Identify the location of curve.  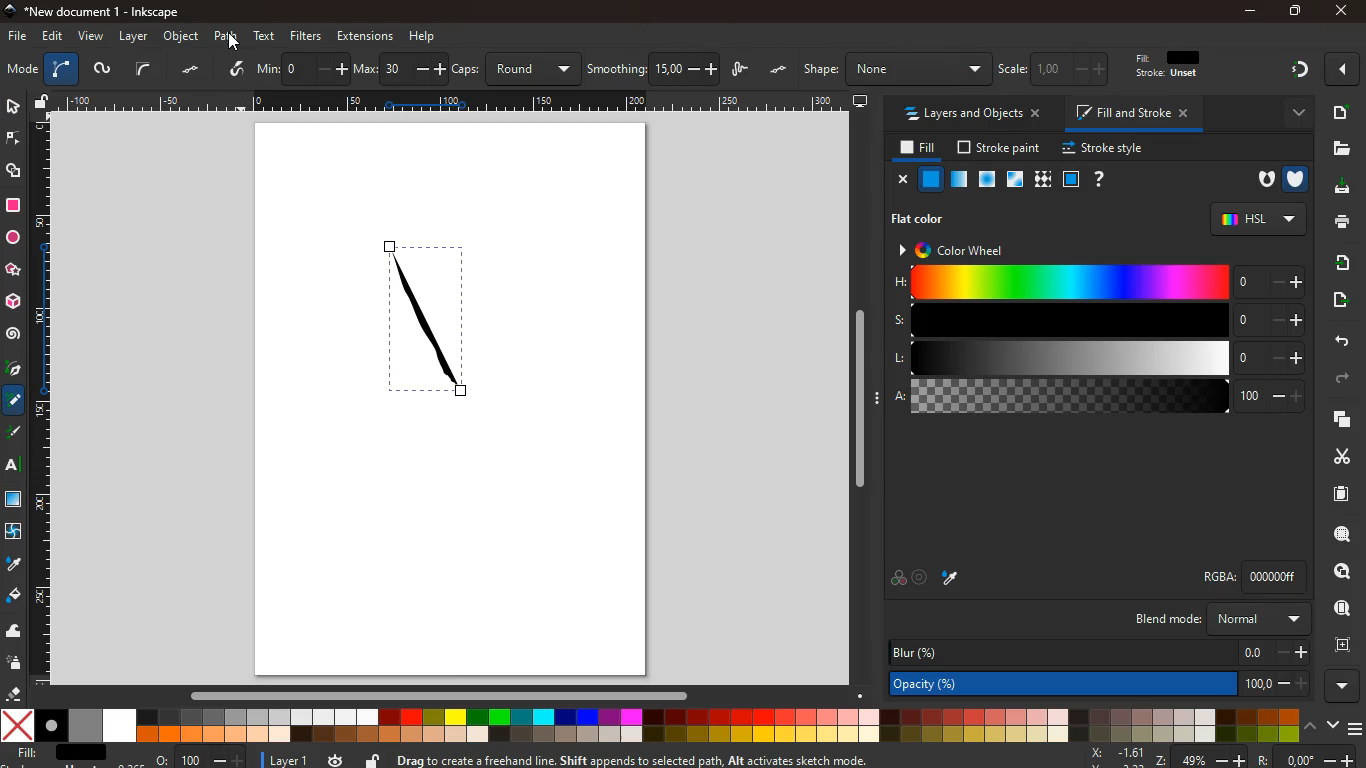
(143, 69).